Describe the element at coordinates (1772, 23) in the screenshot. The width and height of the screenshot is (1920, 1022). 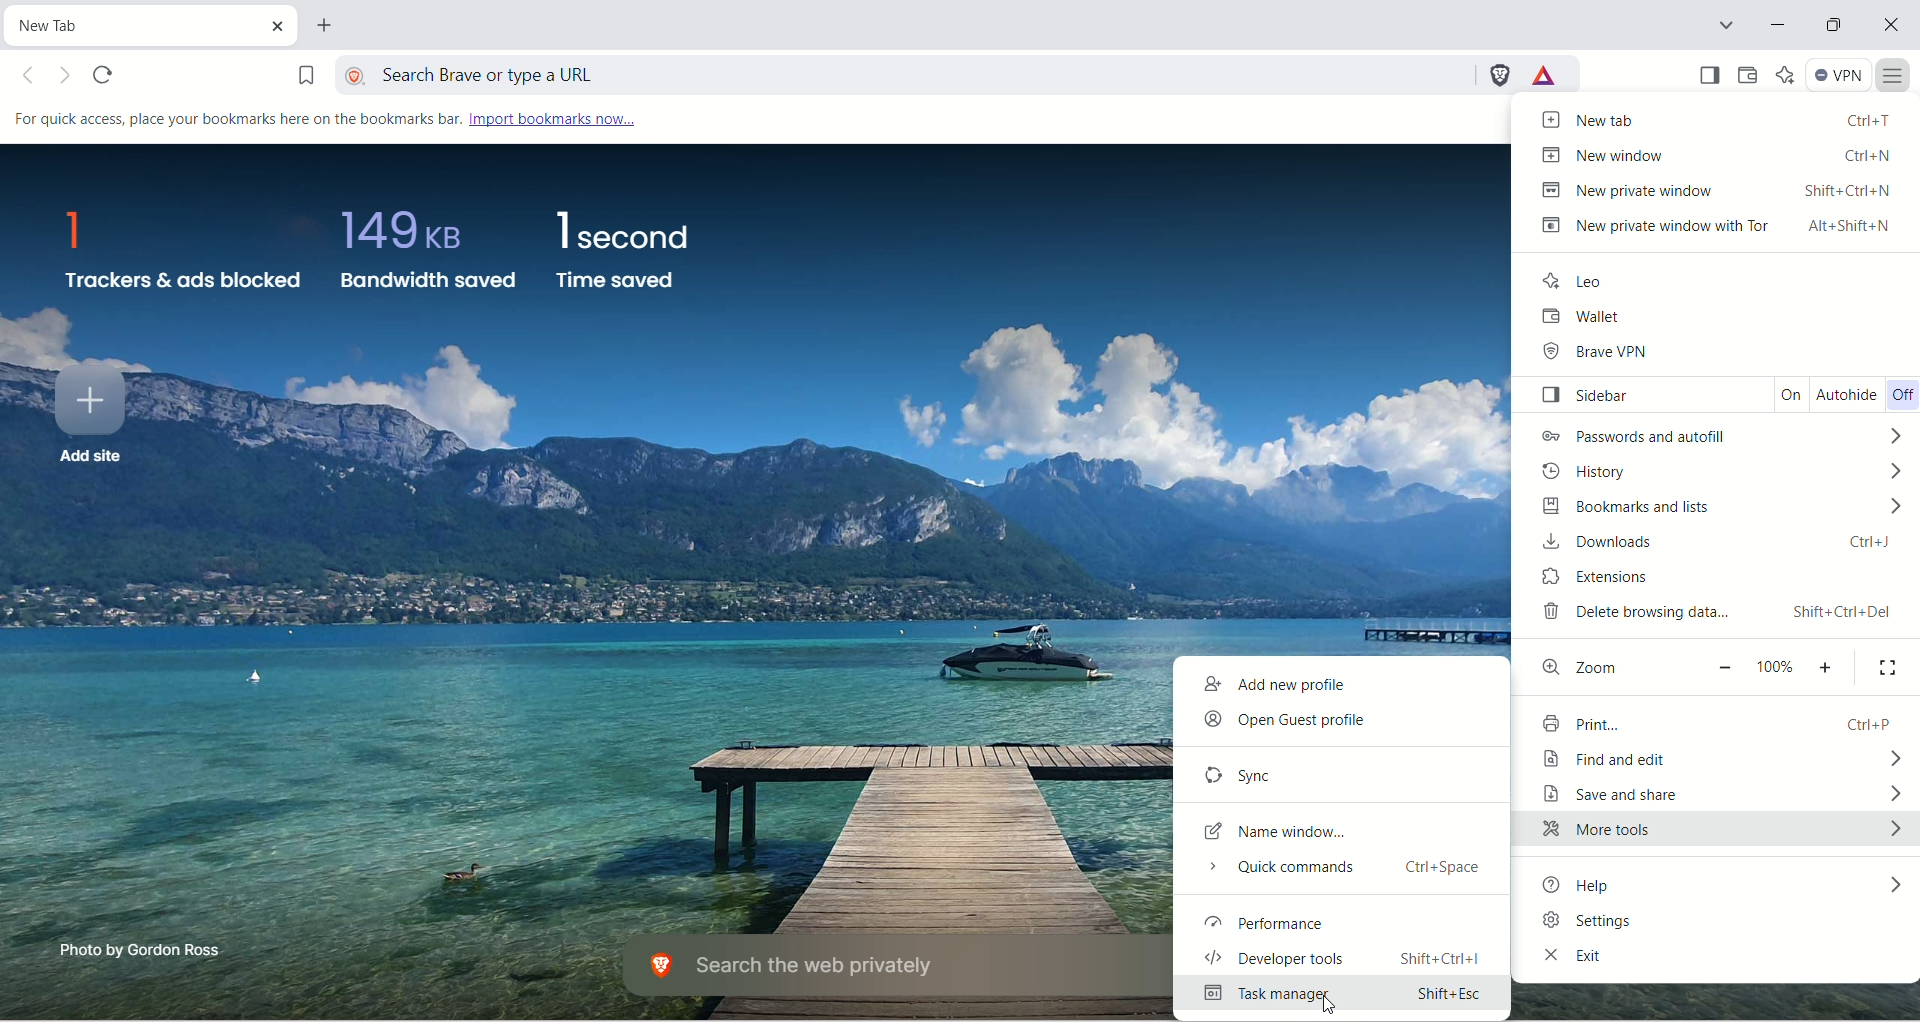
I see `minimize` at that location.